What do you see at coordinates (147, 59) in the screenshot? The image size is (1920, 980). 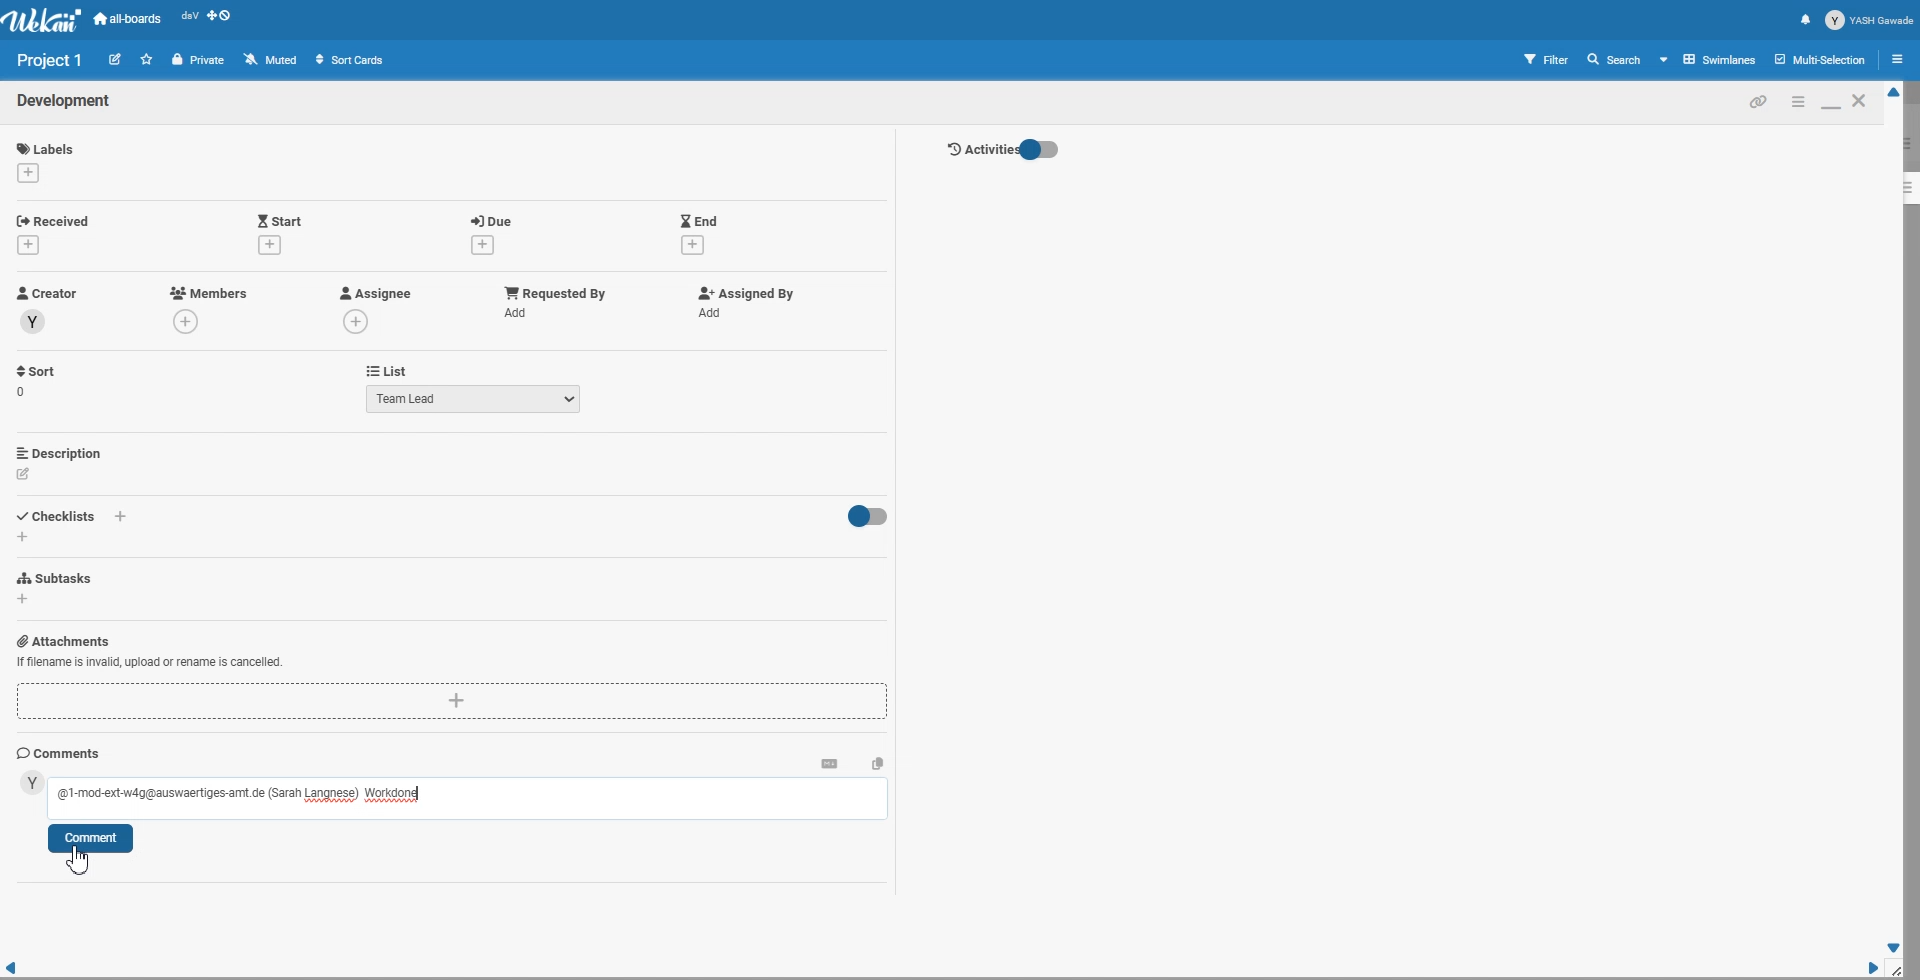 I see `Click to star this board` at bounding box center [147, 59].